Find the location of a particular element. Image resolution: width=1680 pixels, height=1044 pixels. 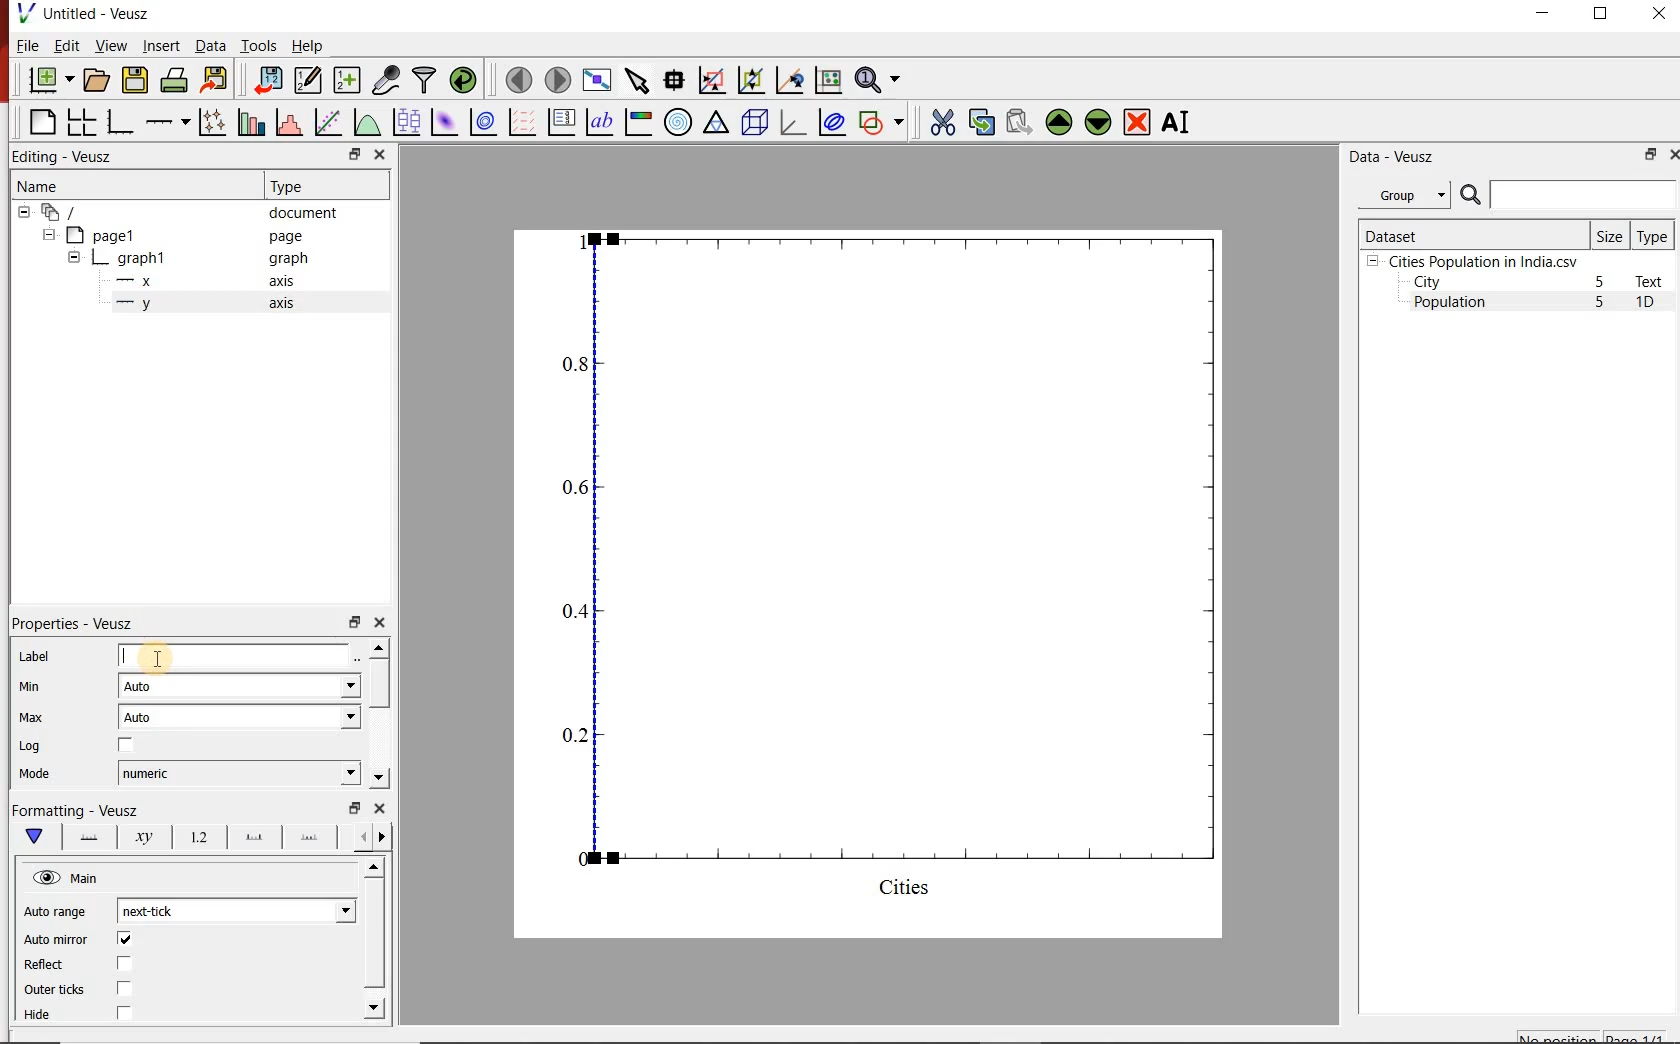

Major ticks is located at coordinates (248, 840).